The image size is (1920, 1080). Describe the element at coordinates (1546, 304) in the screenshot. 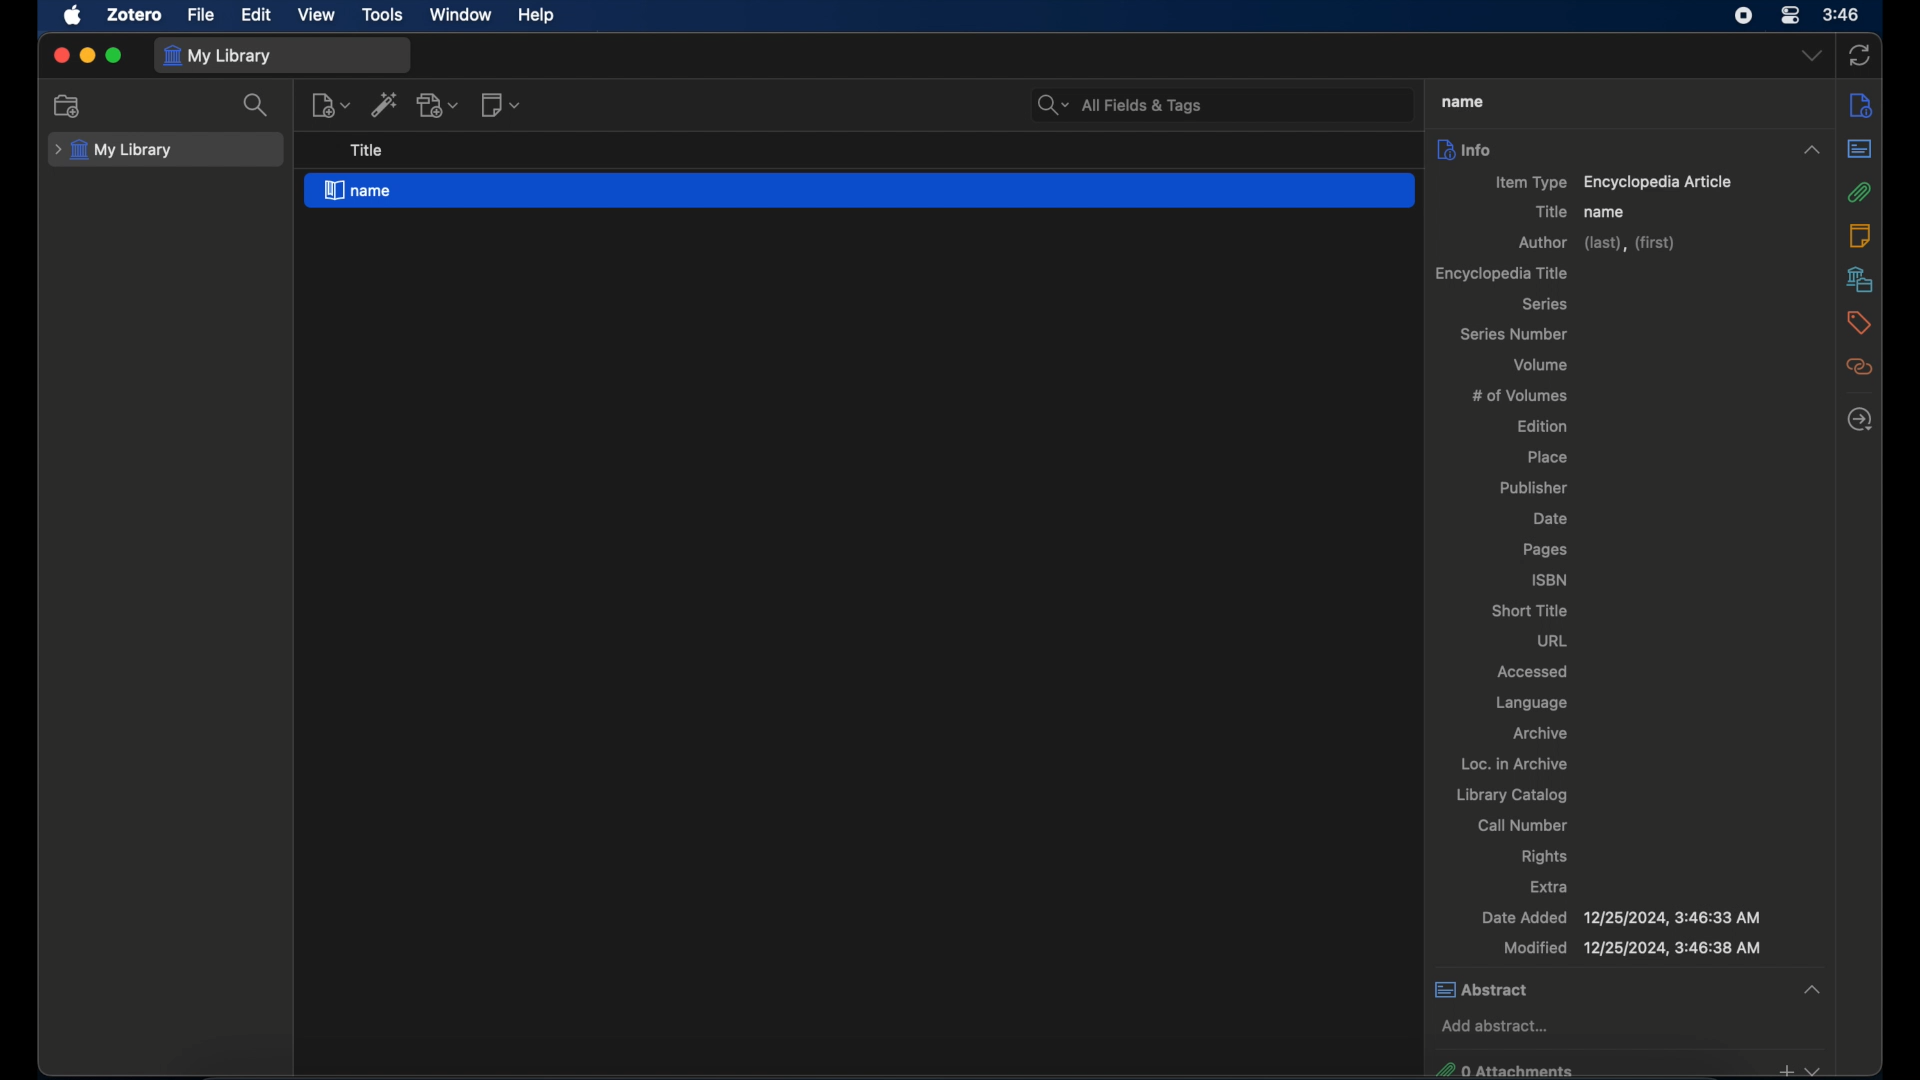

I see `series` at that location.